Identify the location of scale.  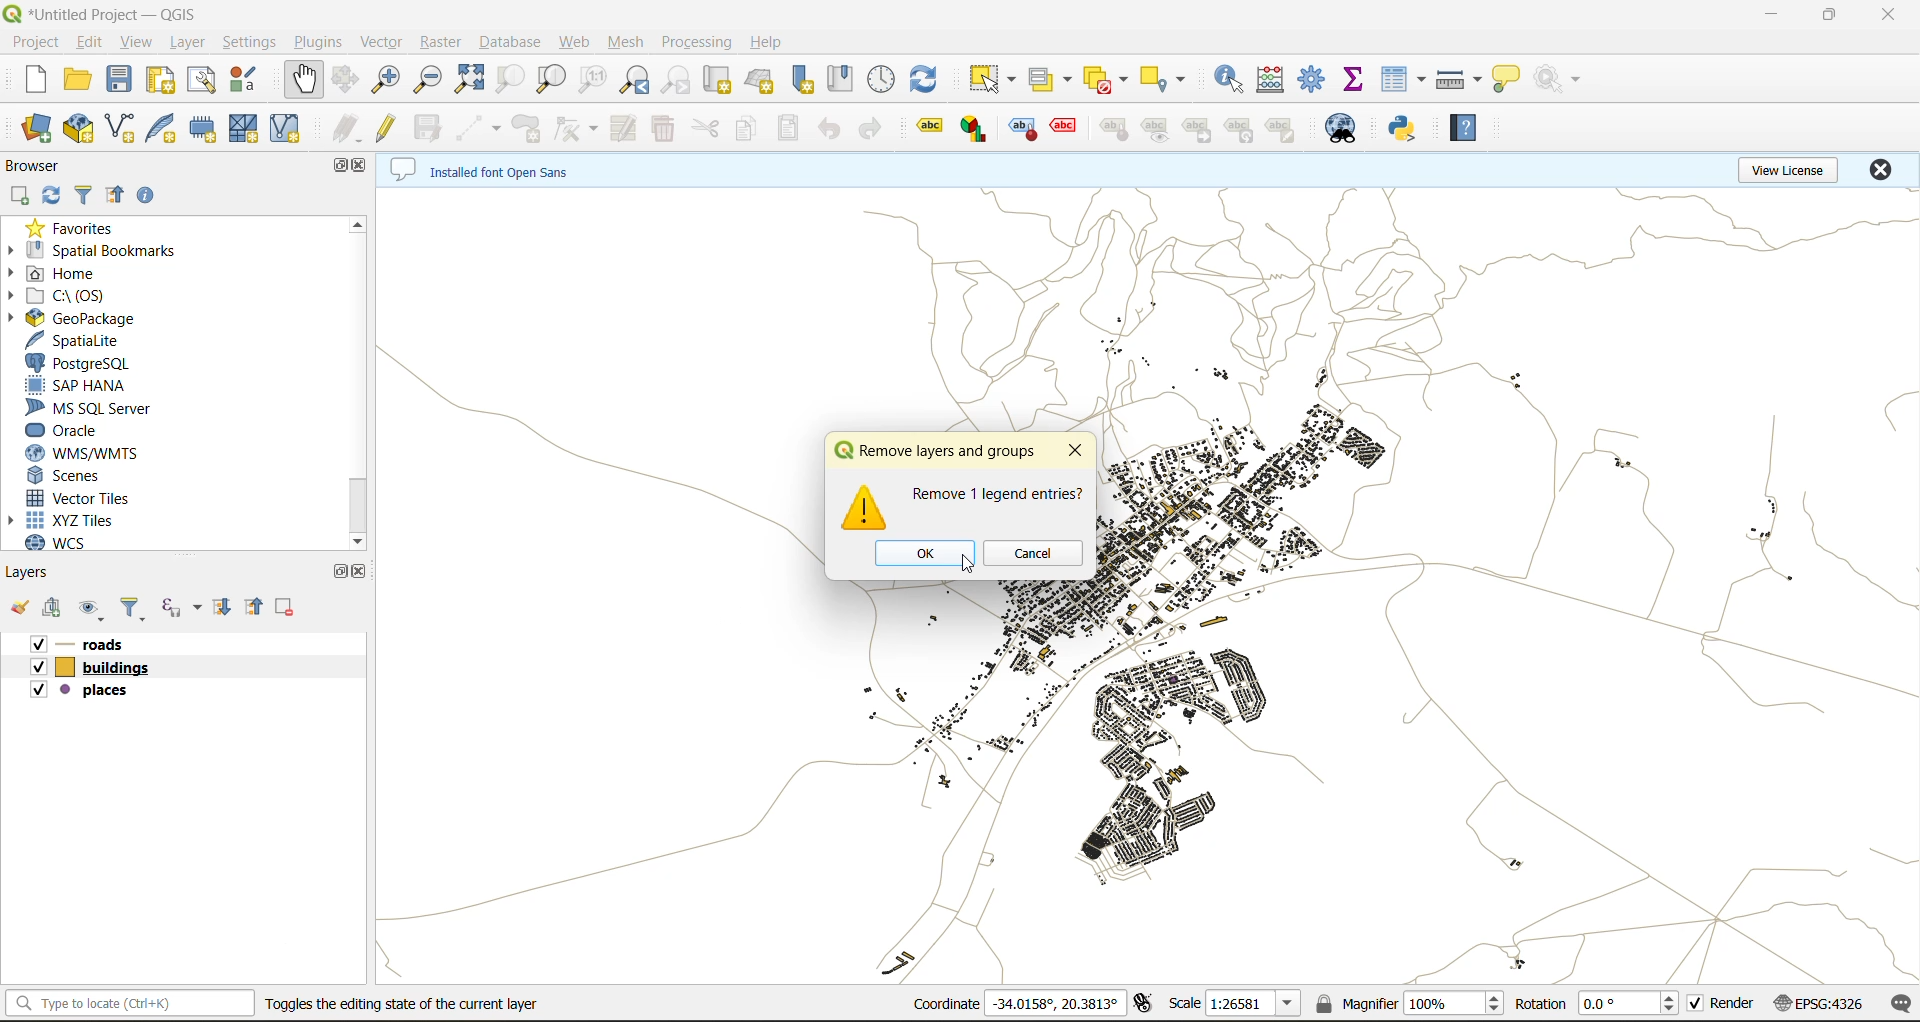
(1235, 1005).